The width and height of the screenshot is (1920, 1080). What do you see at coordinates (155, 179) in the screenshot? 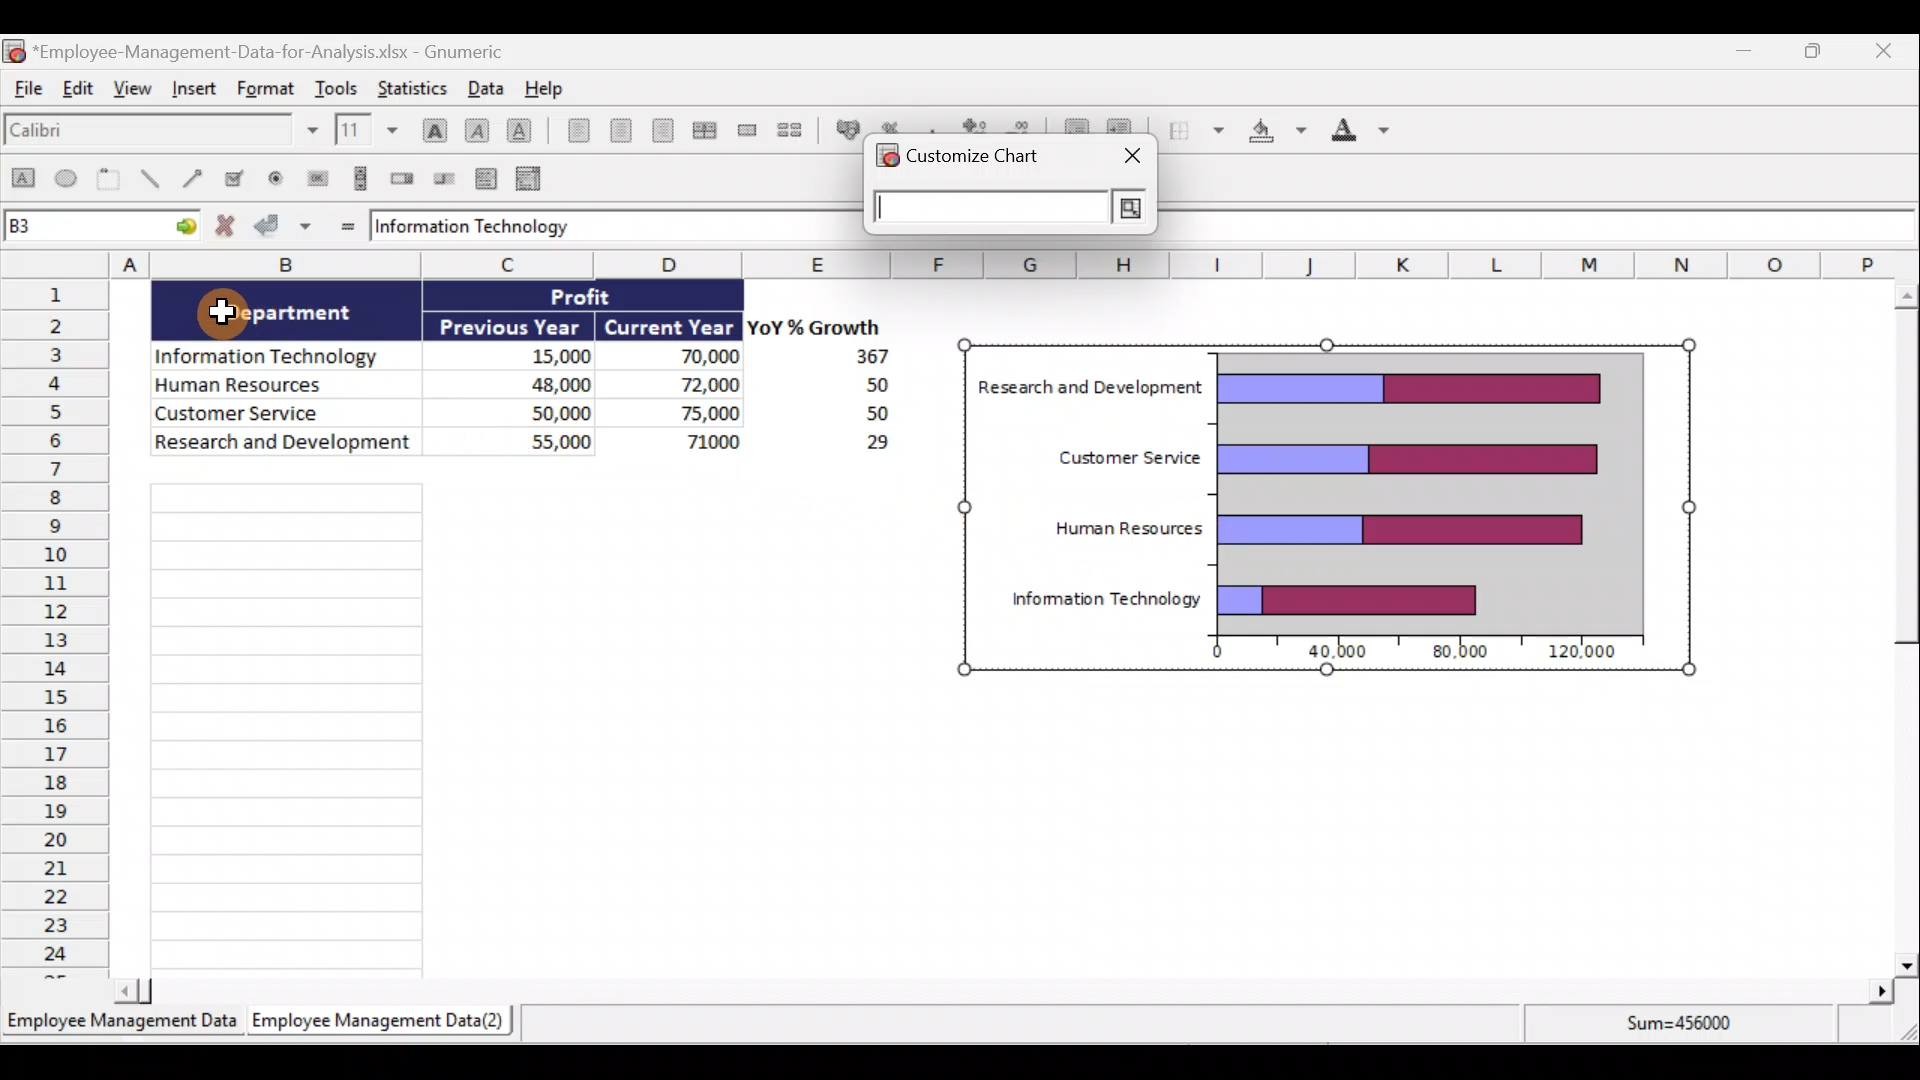
I see `Create a line object` at bounding box center [155, 179].